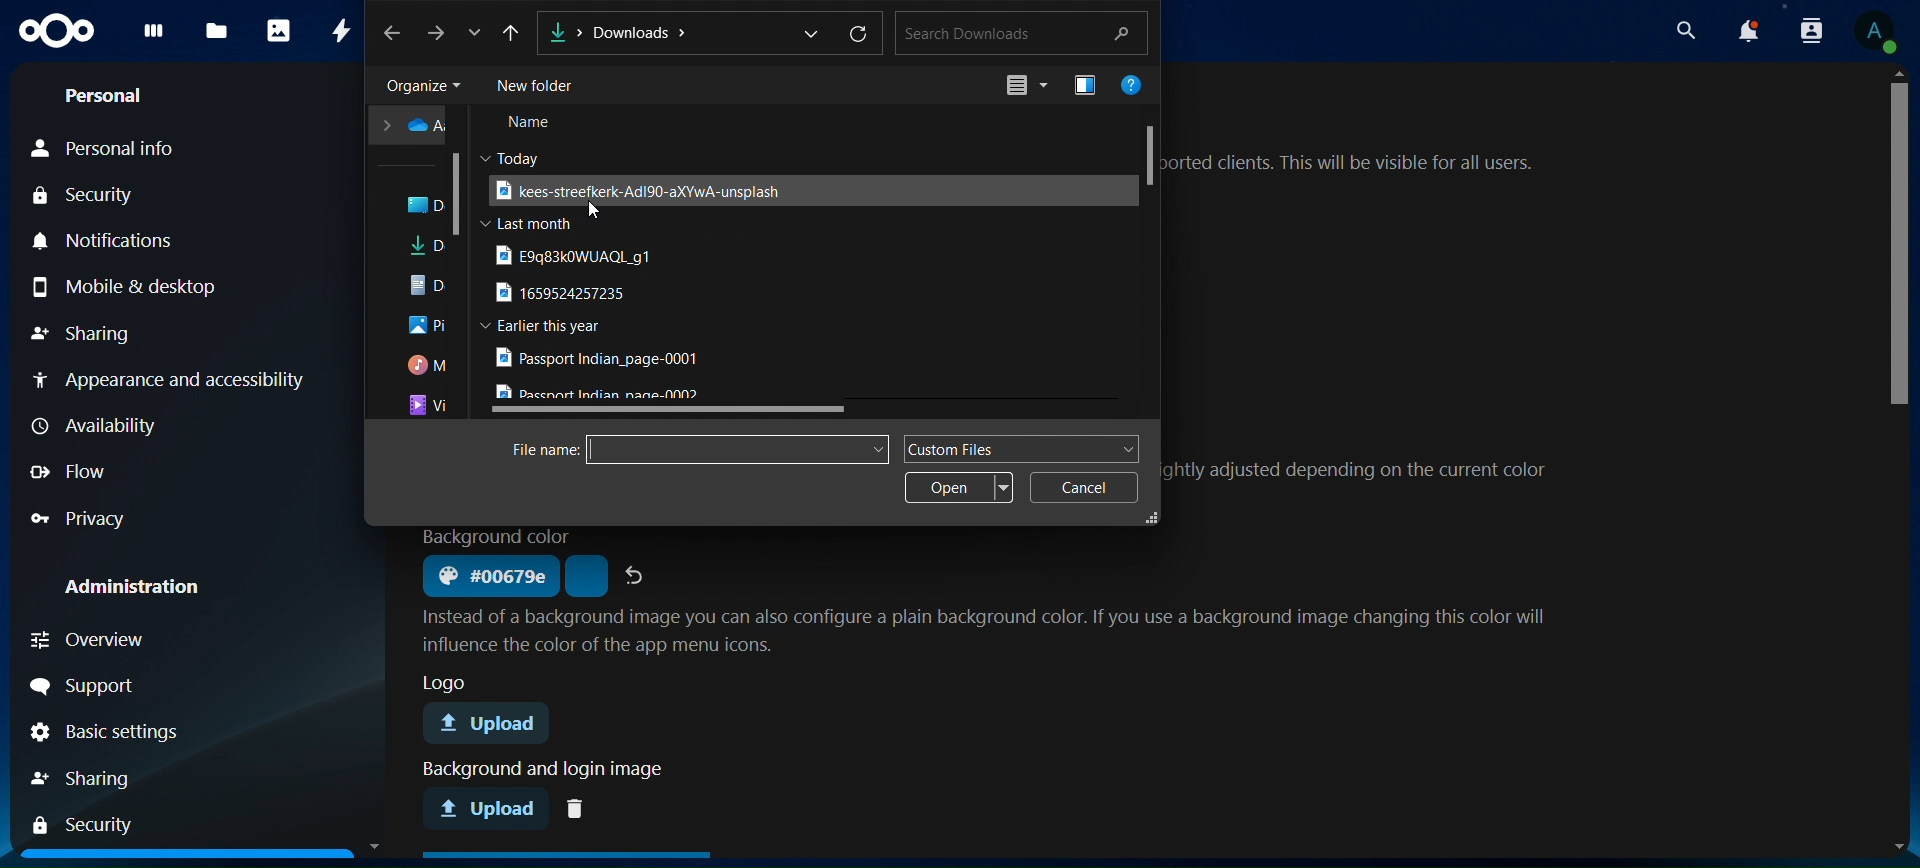  What do you see at coordinates (489, 807) in the screenshot?
I see `background and login image upload` at bounding box center [489, 807].